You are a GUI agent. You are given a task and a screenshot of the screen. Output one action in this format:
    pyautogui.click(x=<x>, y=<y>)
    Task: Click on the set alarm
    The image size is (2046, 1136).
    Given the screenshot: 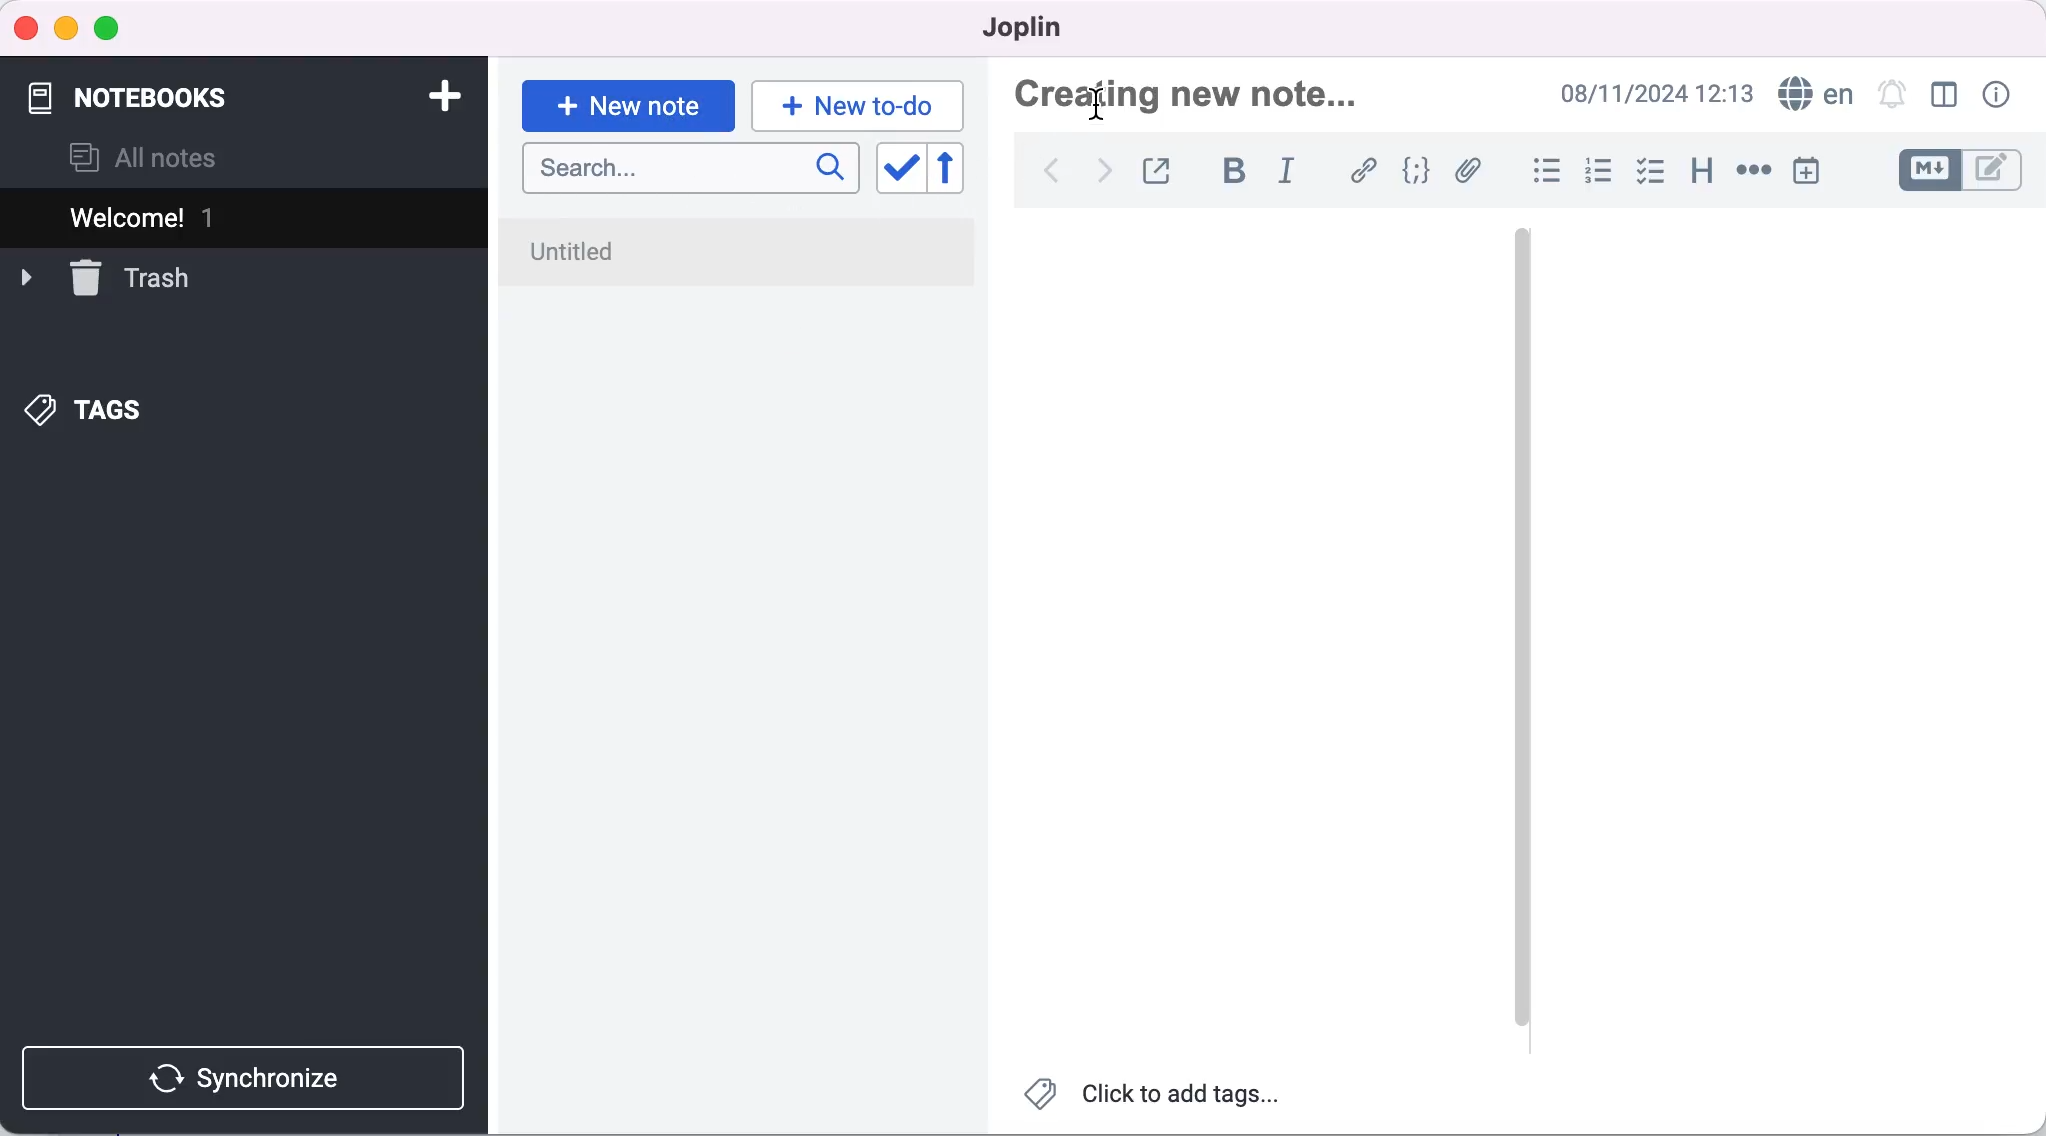 What is the action you would take?
    pyautogui.click(x=1891, y=93)
    